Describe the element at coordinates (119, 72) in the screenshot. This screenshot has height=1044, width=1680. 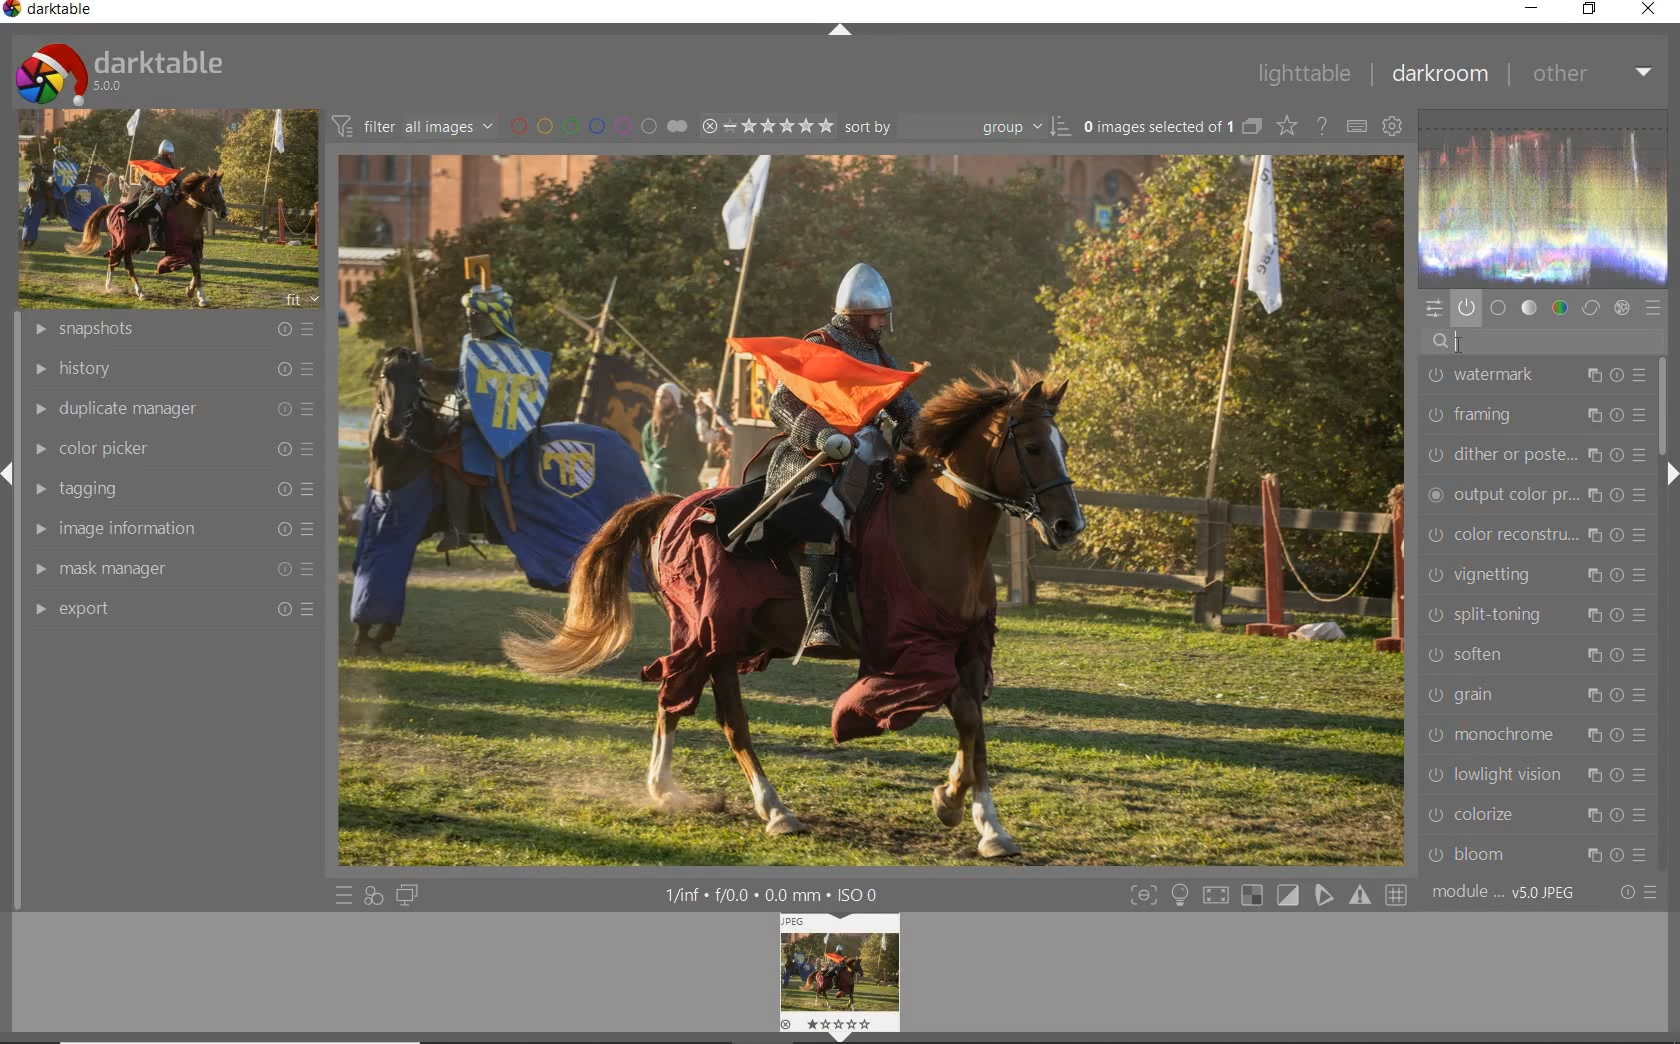
I see `system logo & name` at that location.